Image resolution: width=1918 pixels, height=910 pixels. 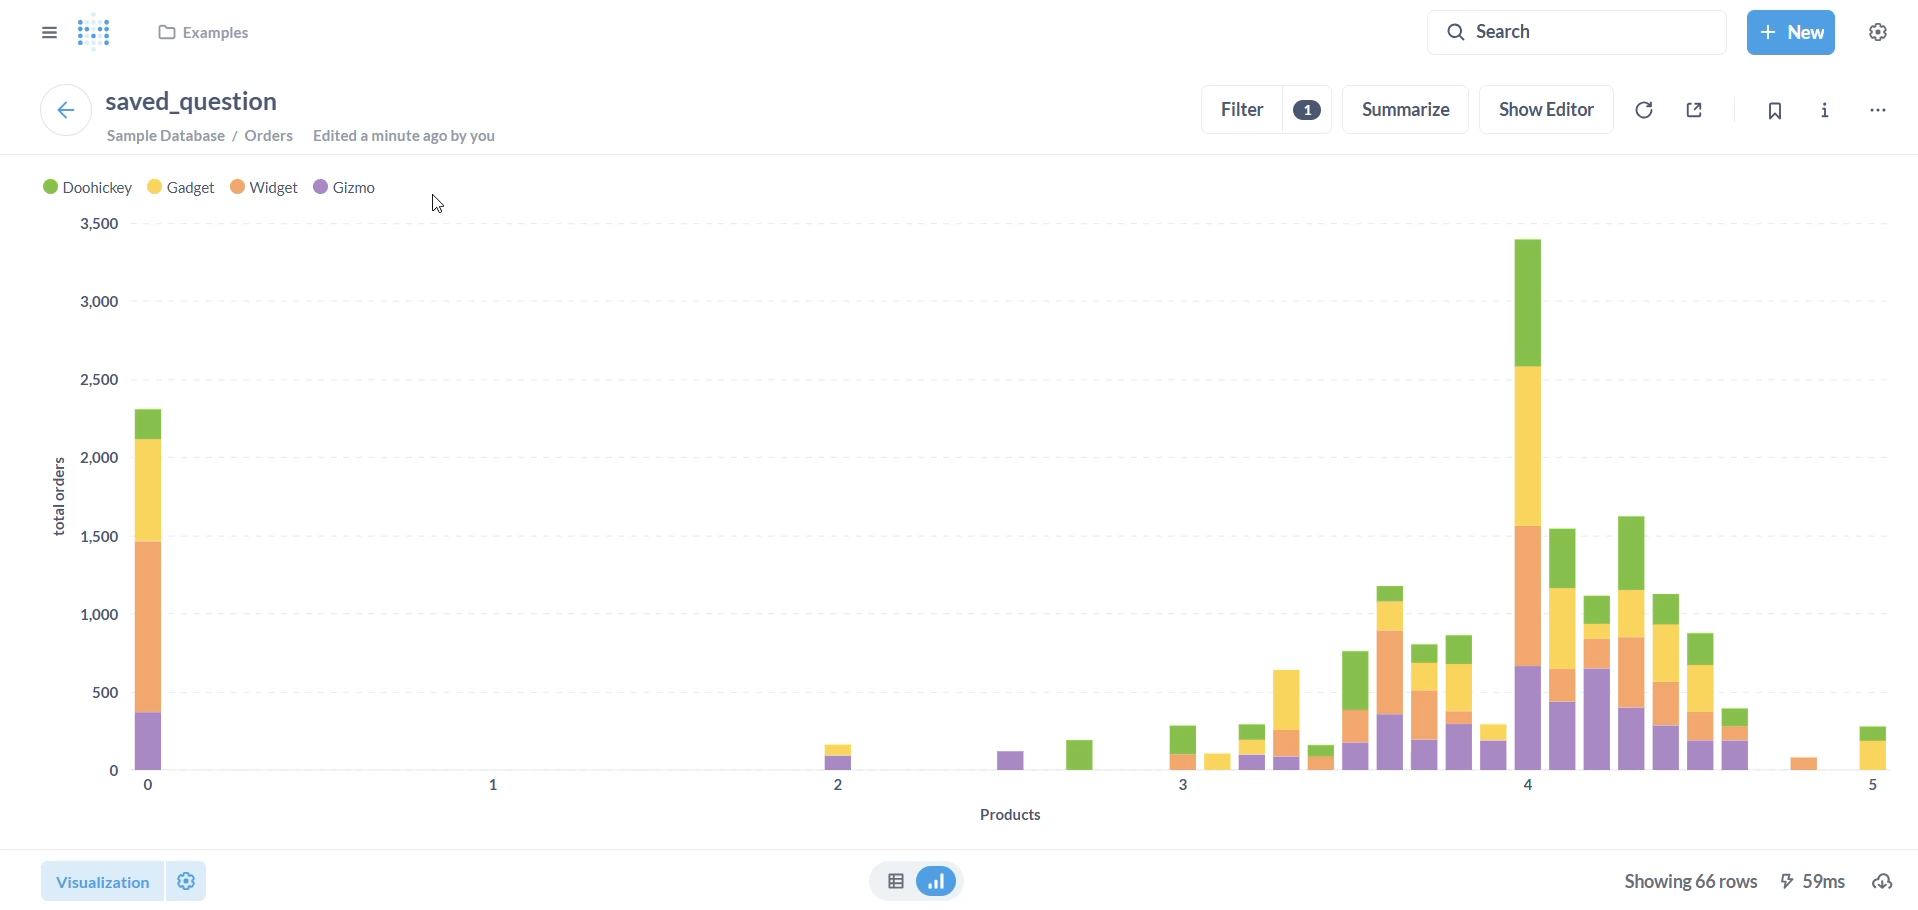 I want to click on info, so click(x=1822, y=112).